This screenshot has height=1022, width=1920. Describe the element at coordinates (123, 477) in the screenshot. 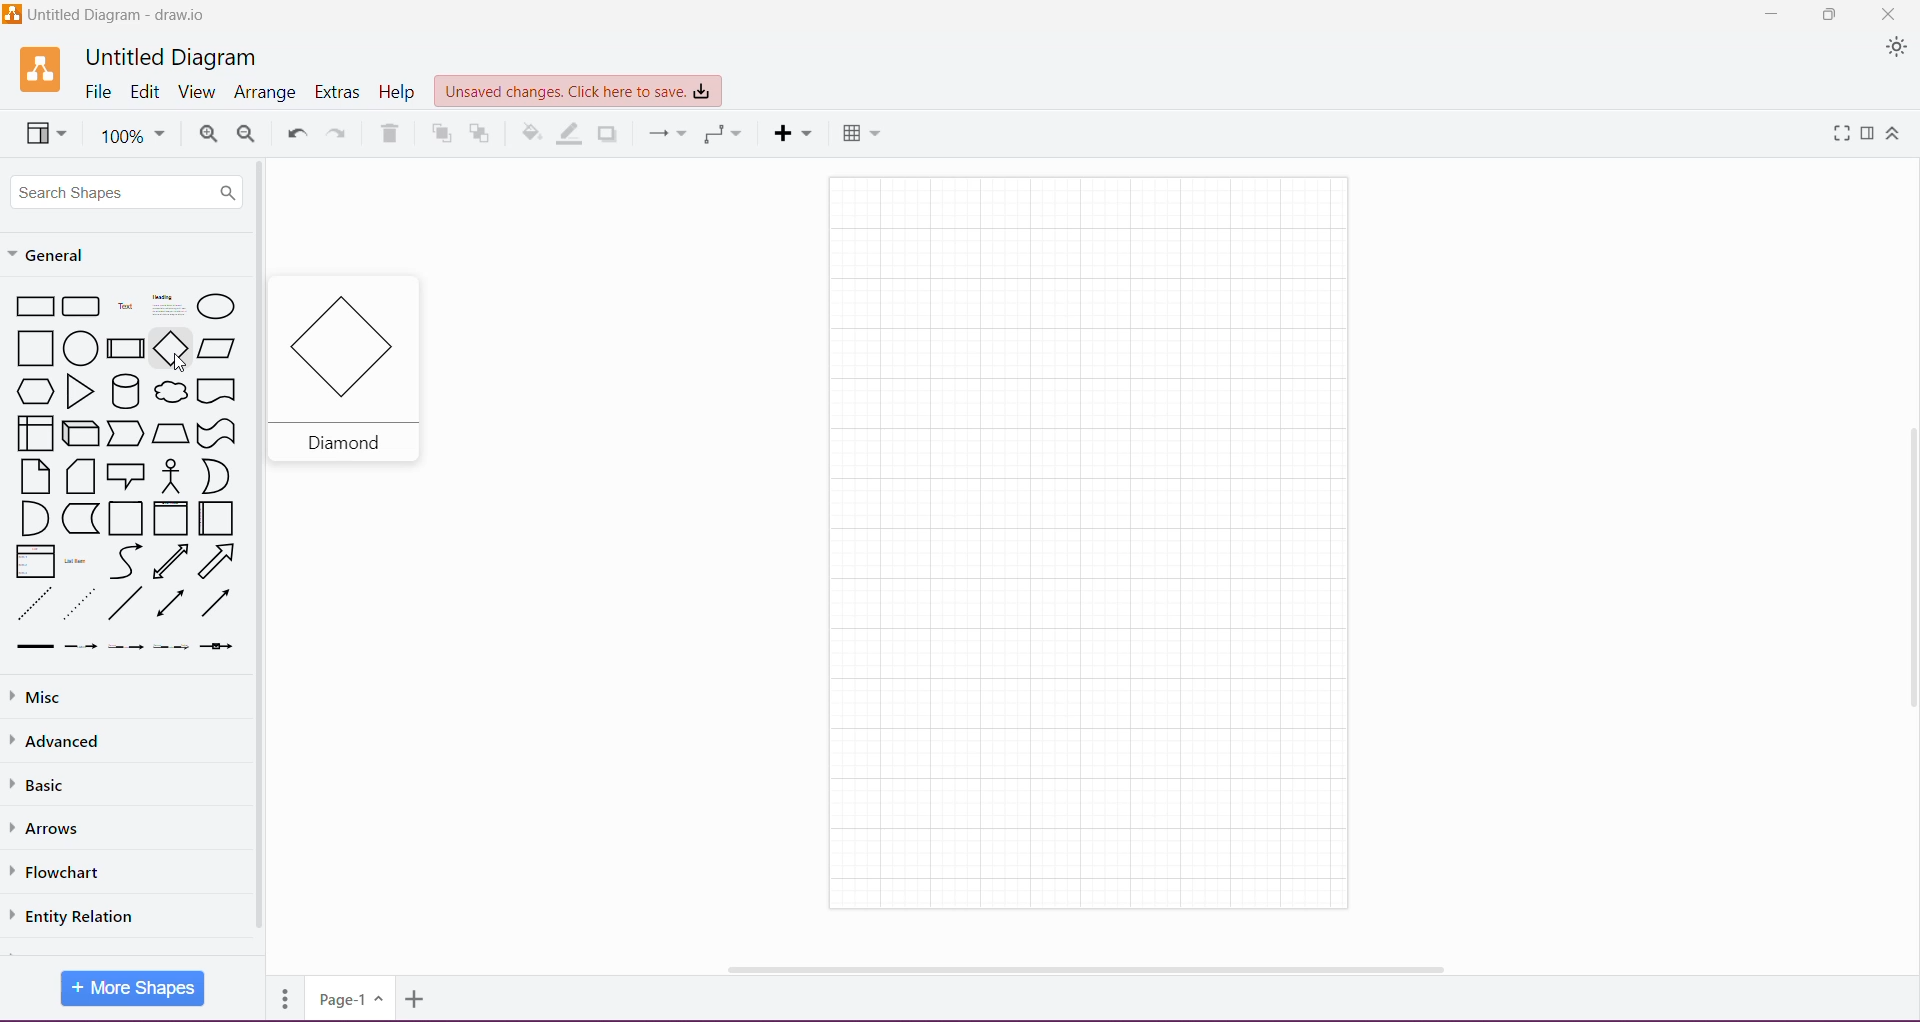

I see `Available Shapes under General` at that location.